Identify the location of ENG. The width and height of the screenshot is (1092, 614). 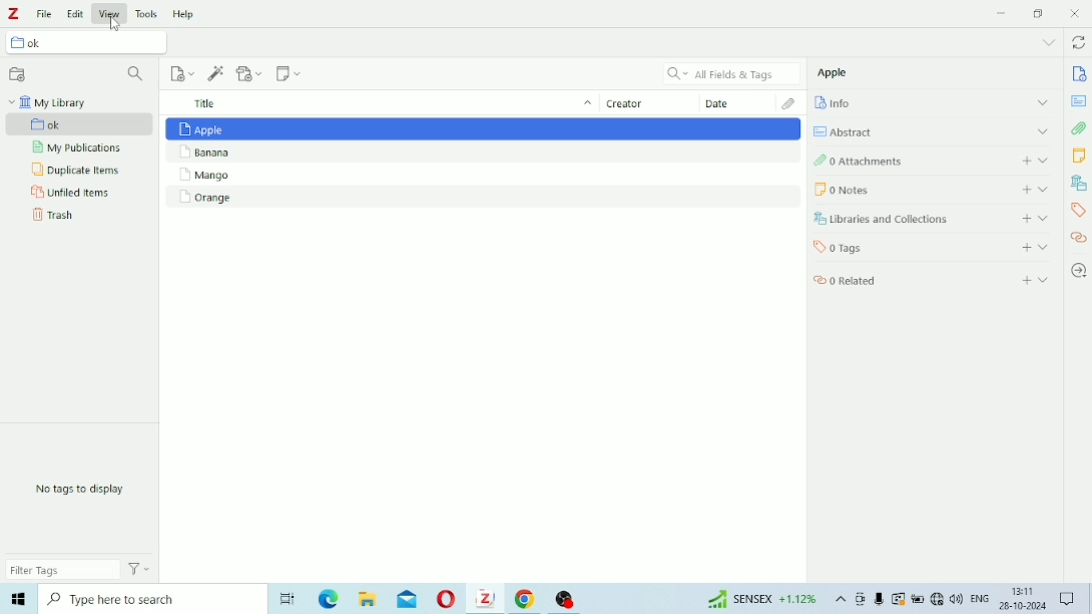
(979, 600).